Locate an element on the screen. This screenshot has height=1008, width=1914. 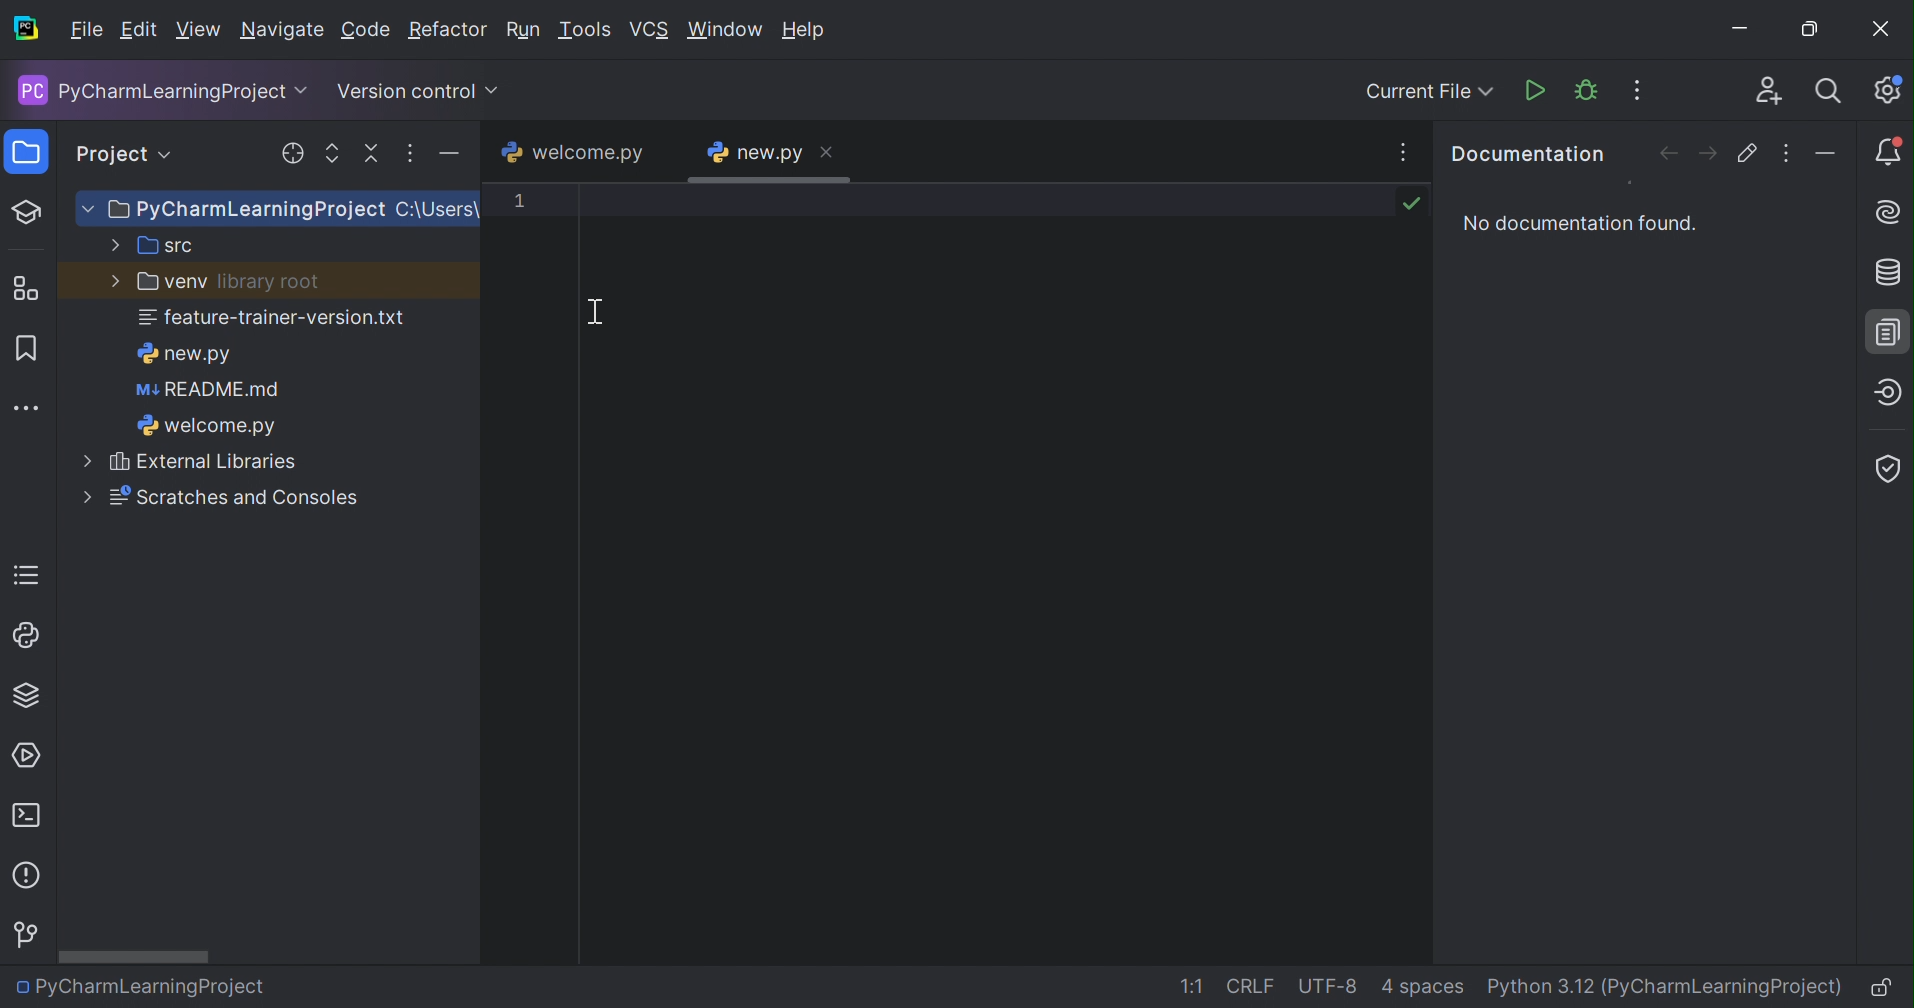
Refactor is located at coordinates (448, 31).